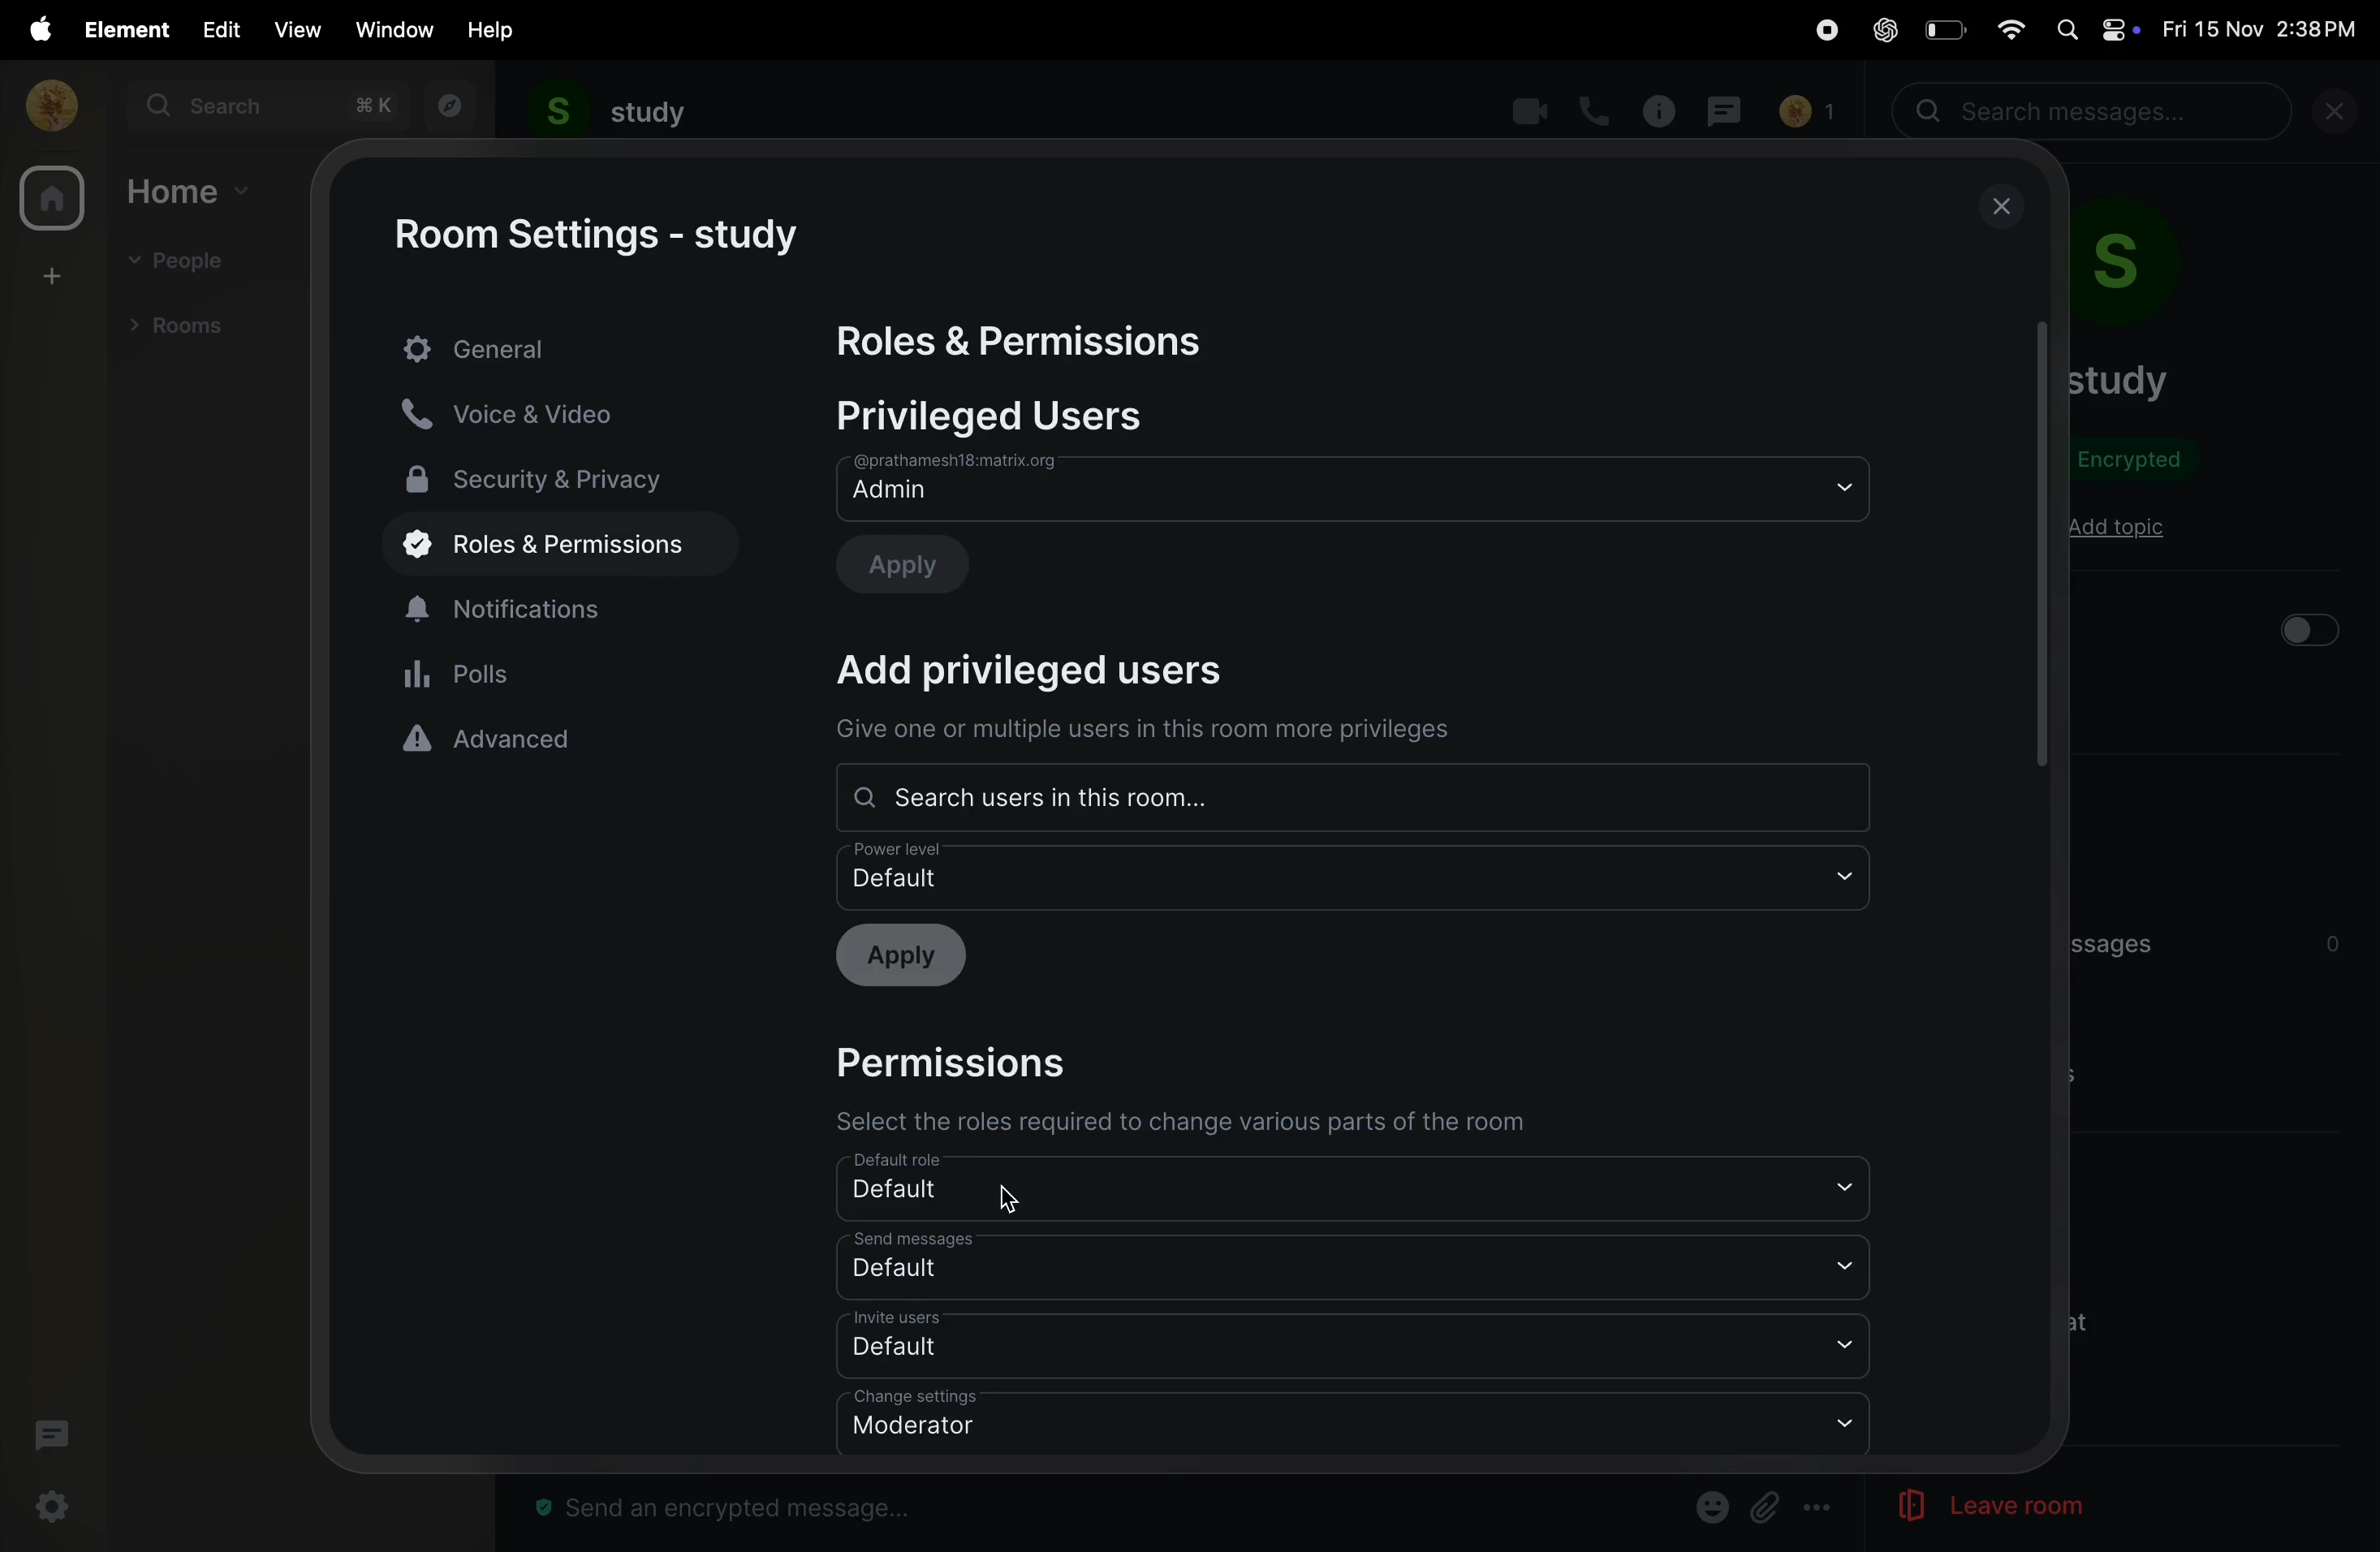 Image resolution: width=2380 pixels, height=1552 pixels. What do you see at coordinates (1730, 108) in the screenshot?
I see `messages` at bounding box center [1730, 108].